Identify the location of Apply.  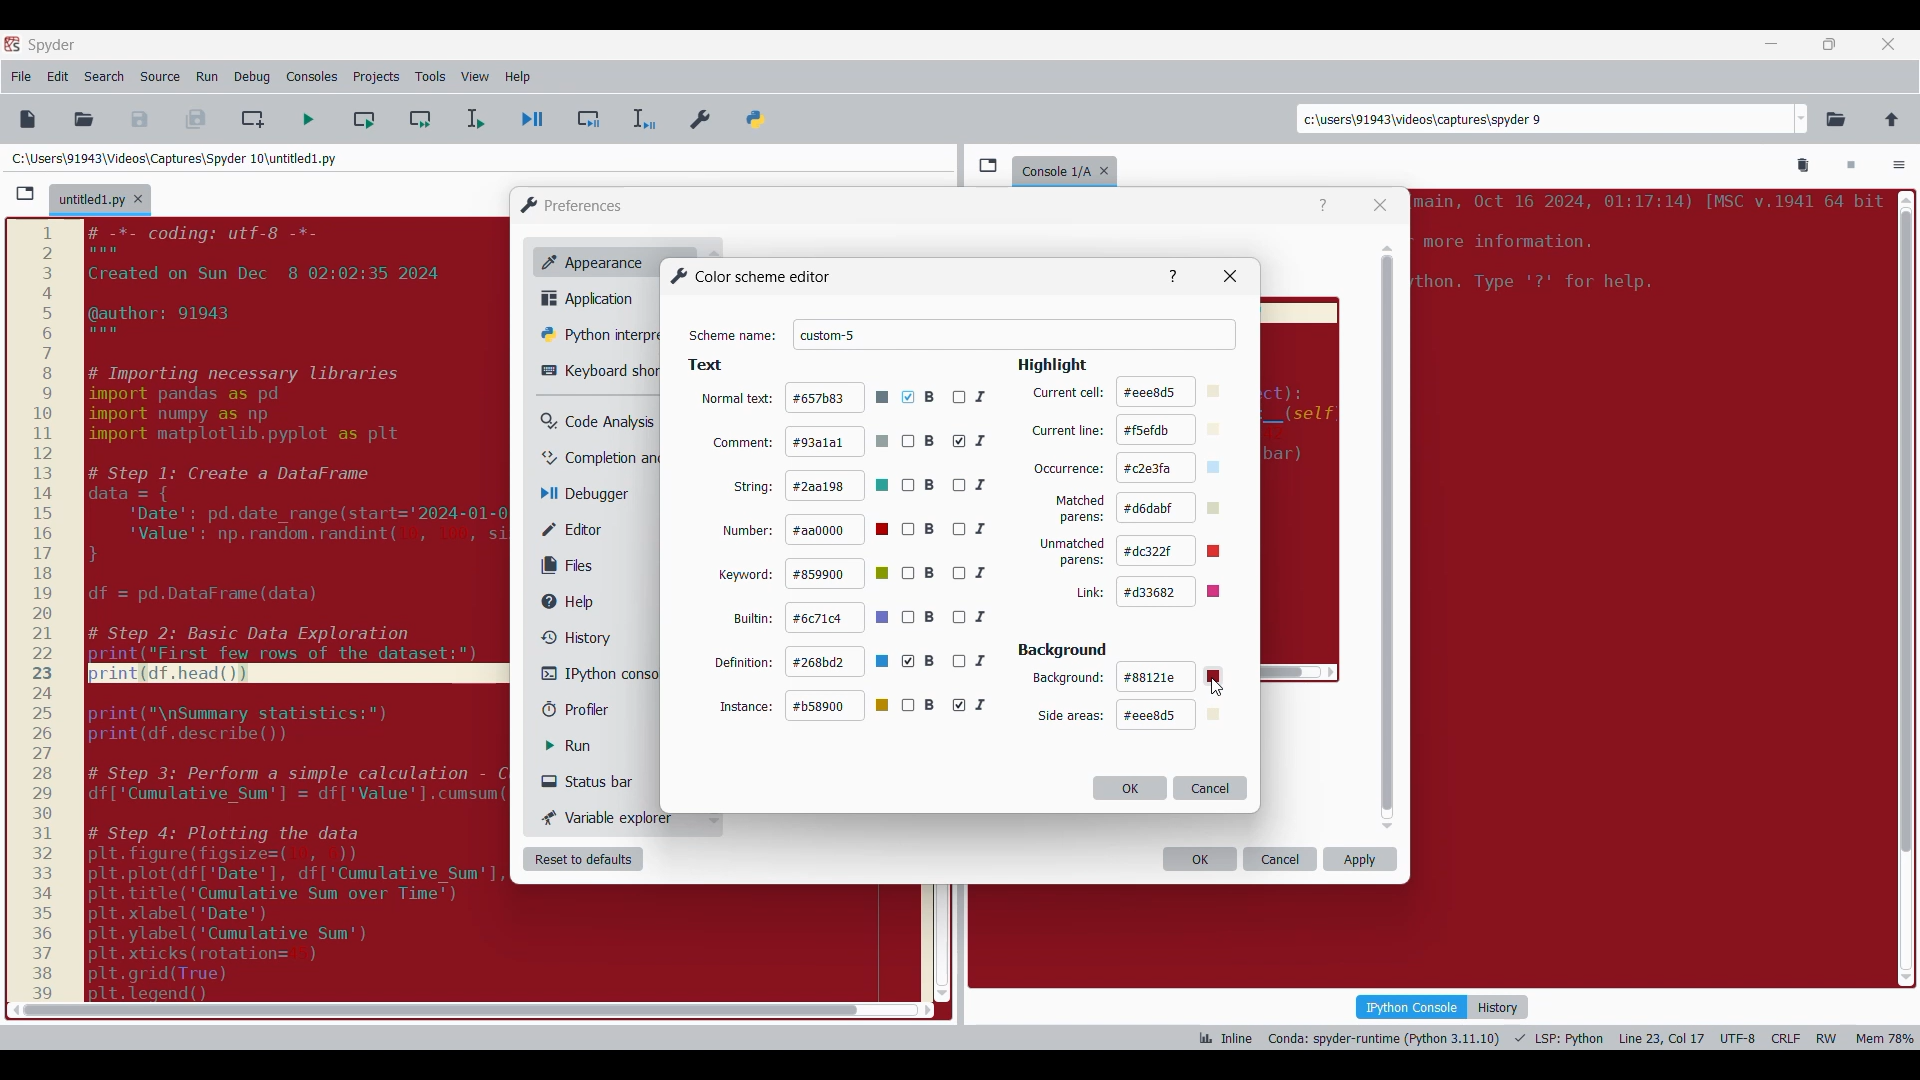
(1360, 859).